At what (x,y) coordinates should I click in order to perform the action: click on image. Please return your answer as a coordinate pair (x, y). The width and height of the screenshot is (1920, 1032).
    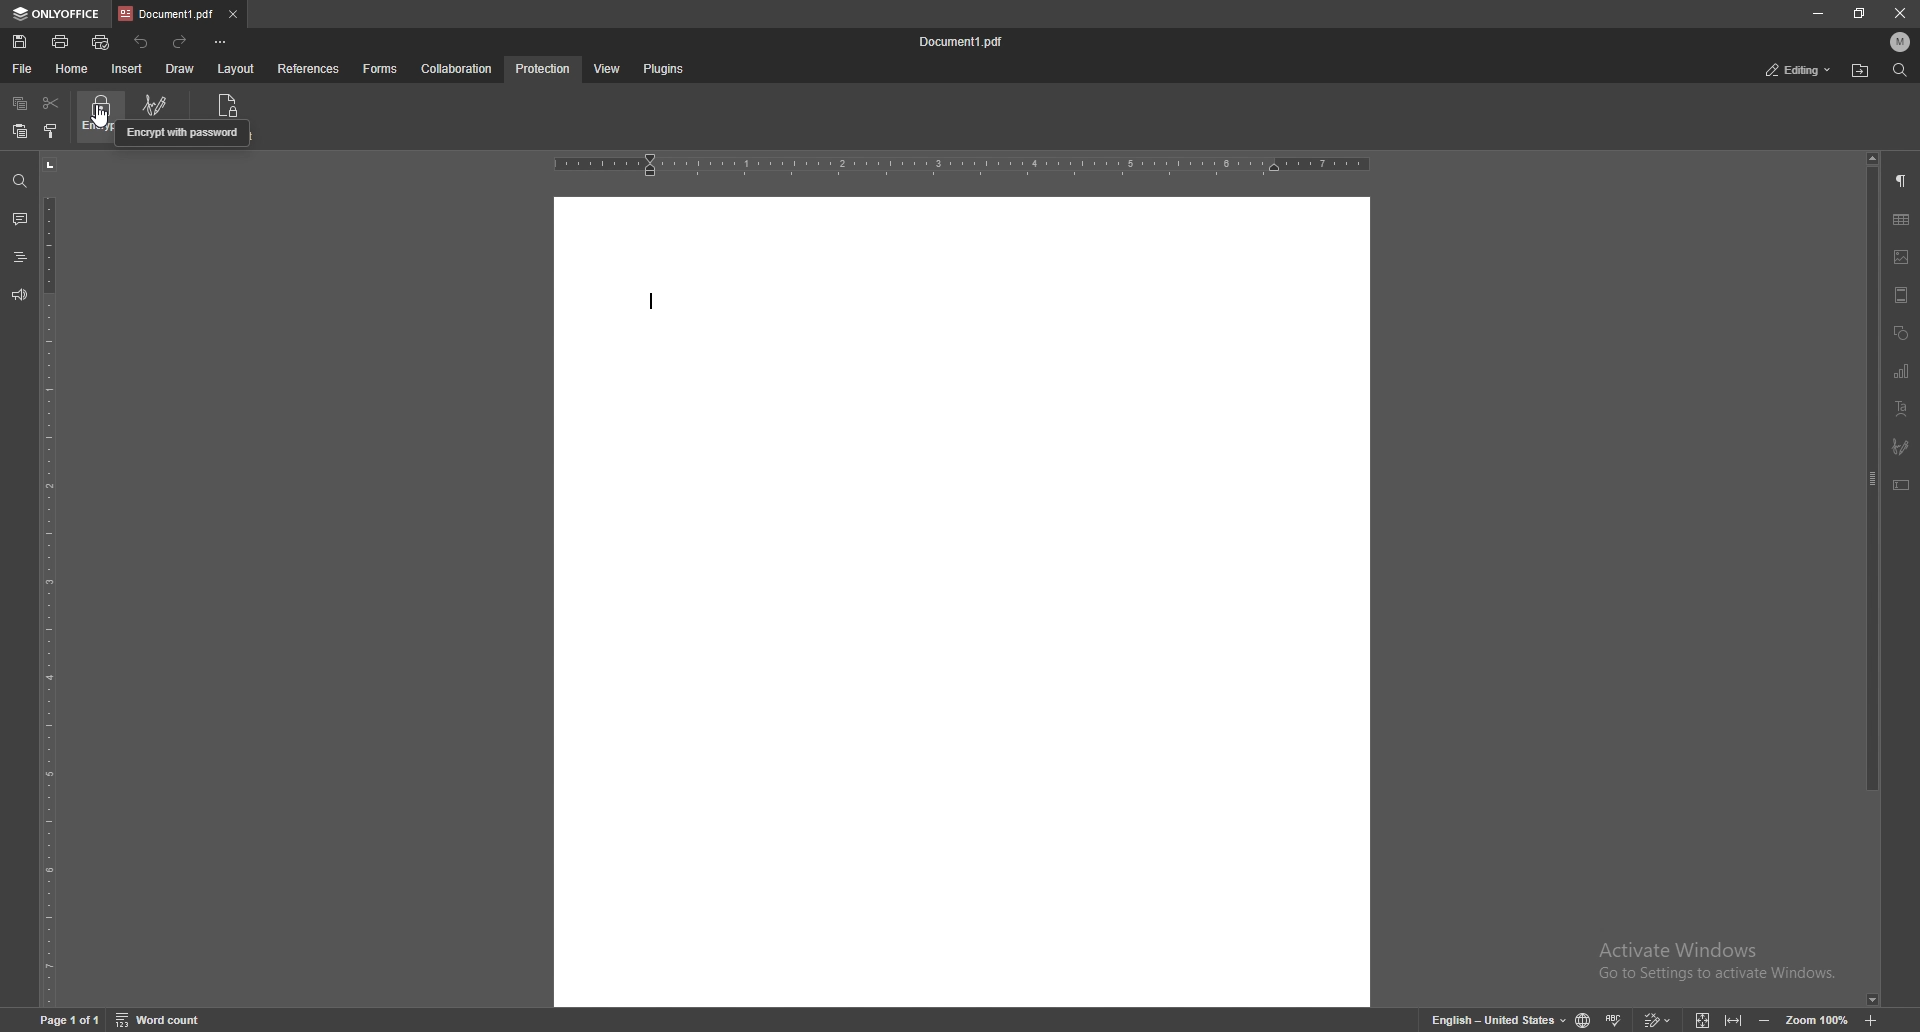
    Looking at the image, I should click on (1902, 257).